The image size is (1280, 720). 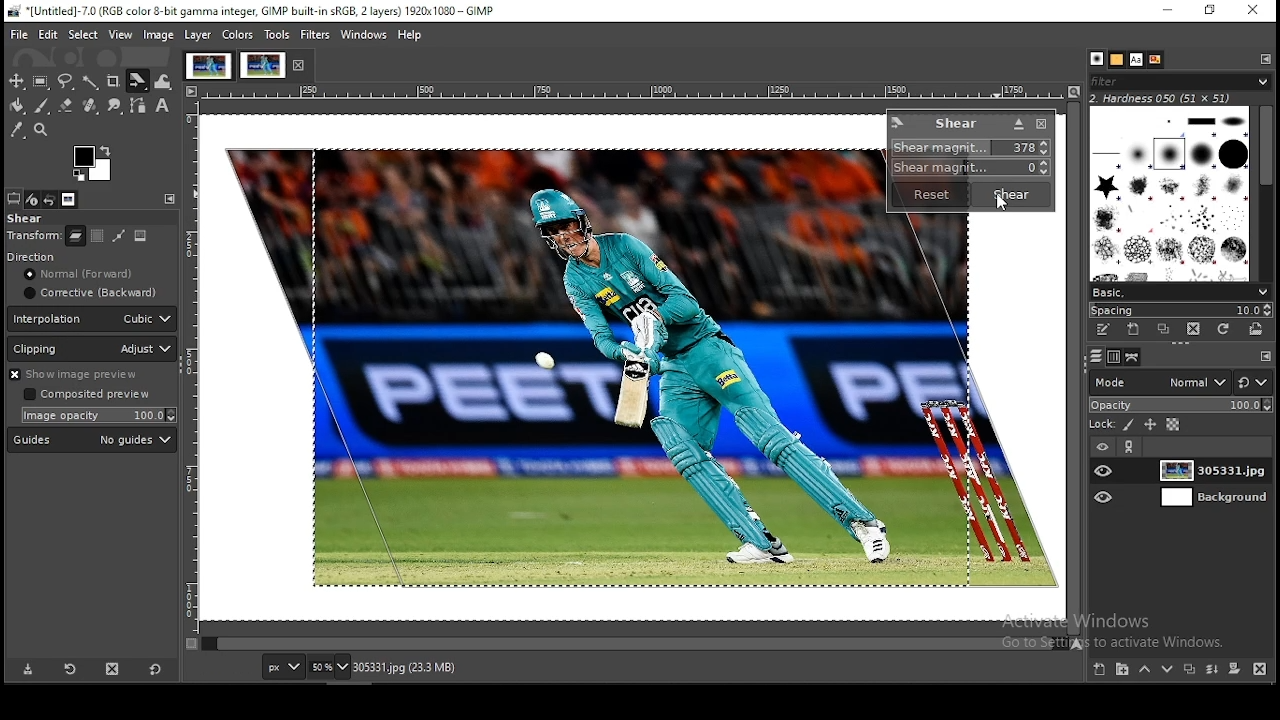 What do you see at coordinates (26, 219) in the screenshot?
I see `shear` at bounding box center [26, 219].